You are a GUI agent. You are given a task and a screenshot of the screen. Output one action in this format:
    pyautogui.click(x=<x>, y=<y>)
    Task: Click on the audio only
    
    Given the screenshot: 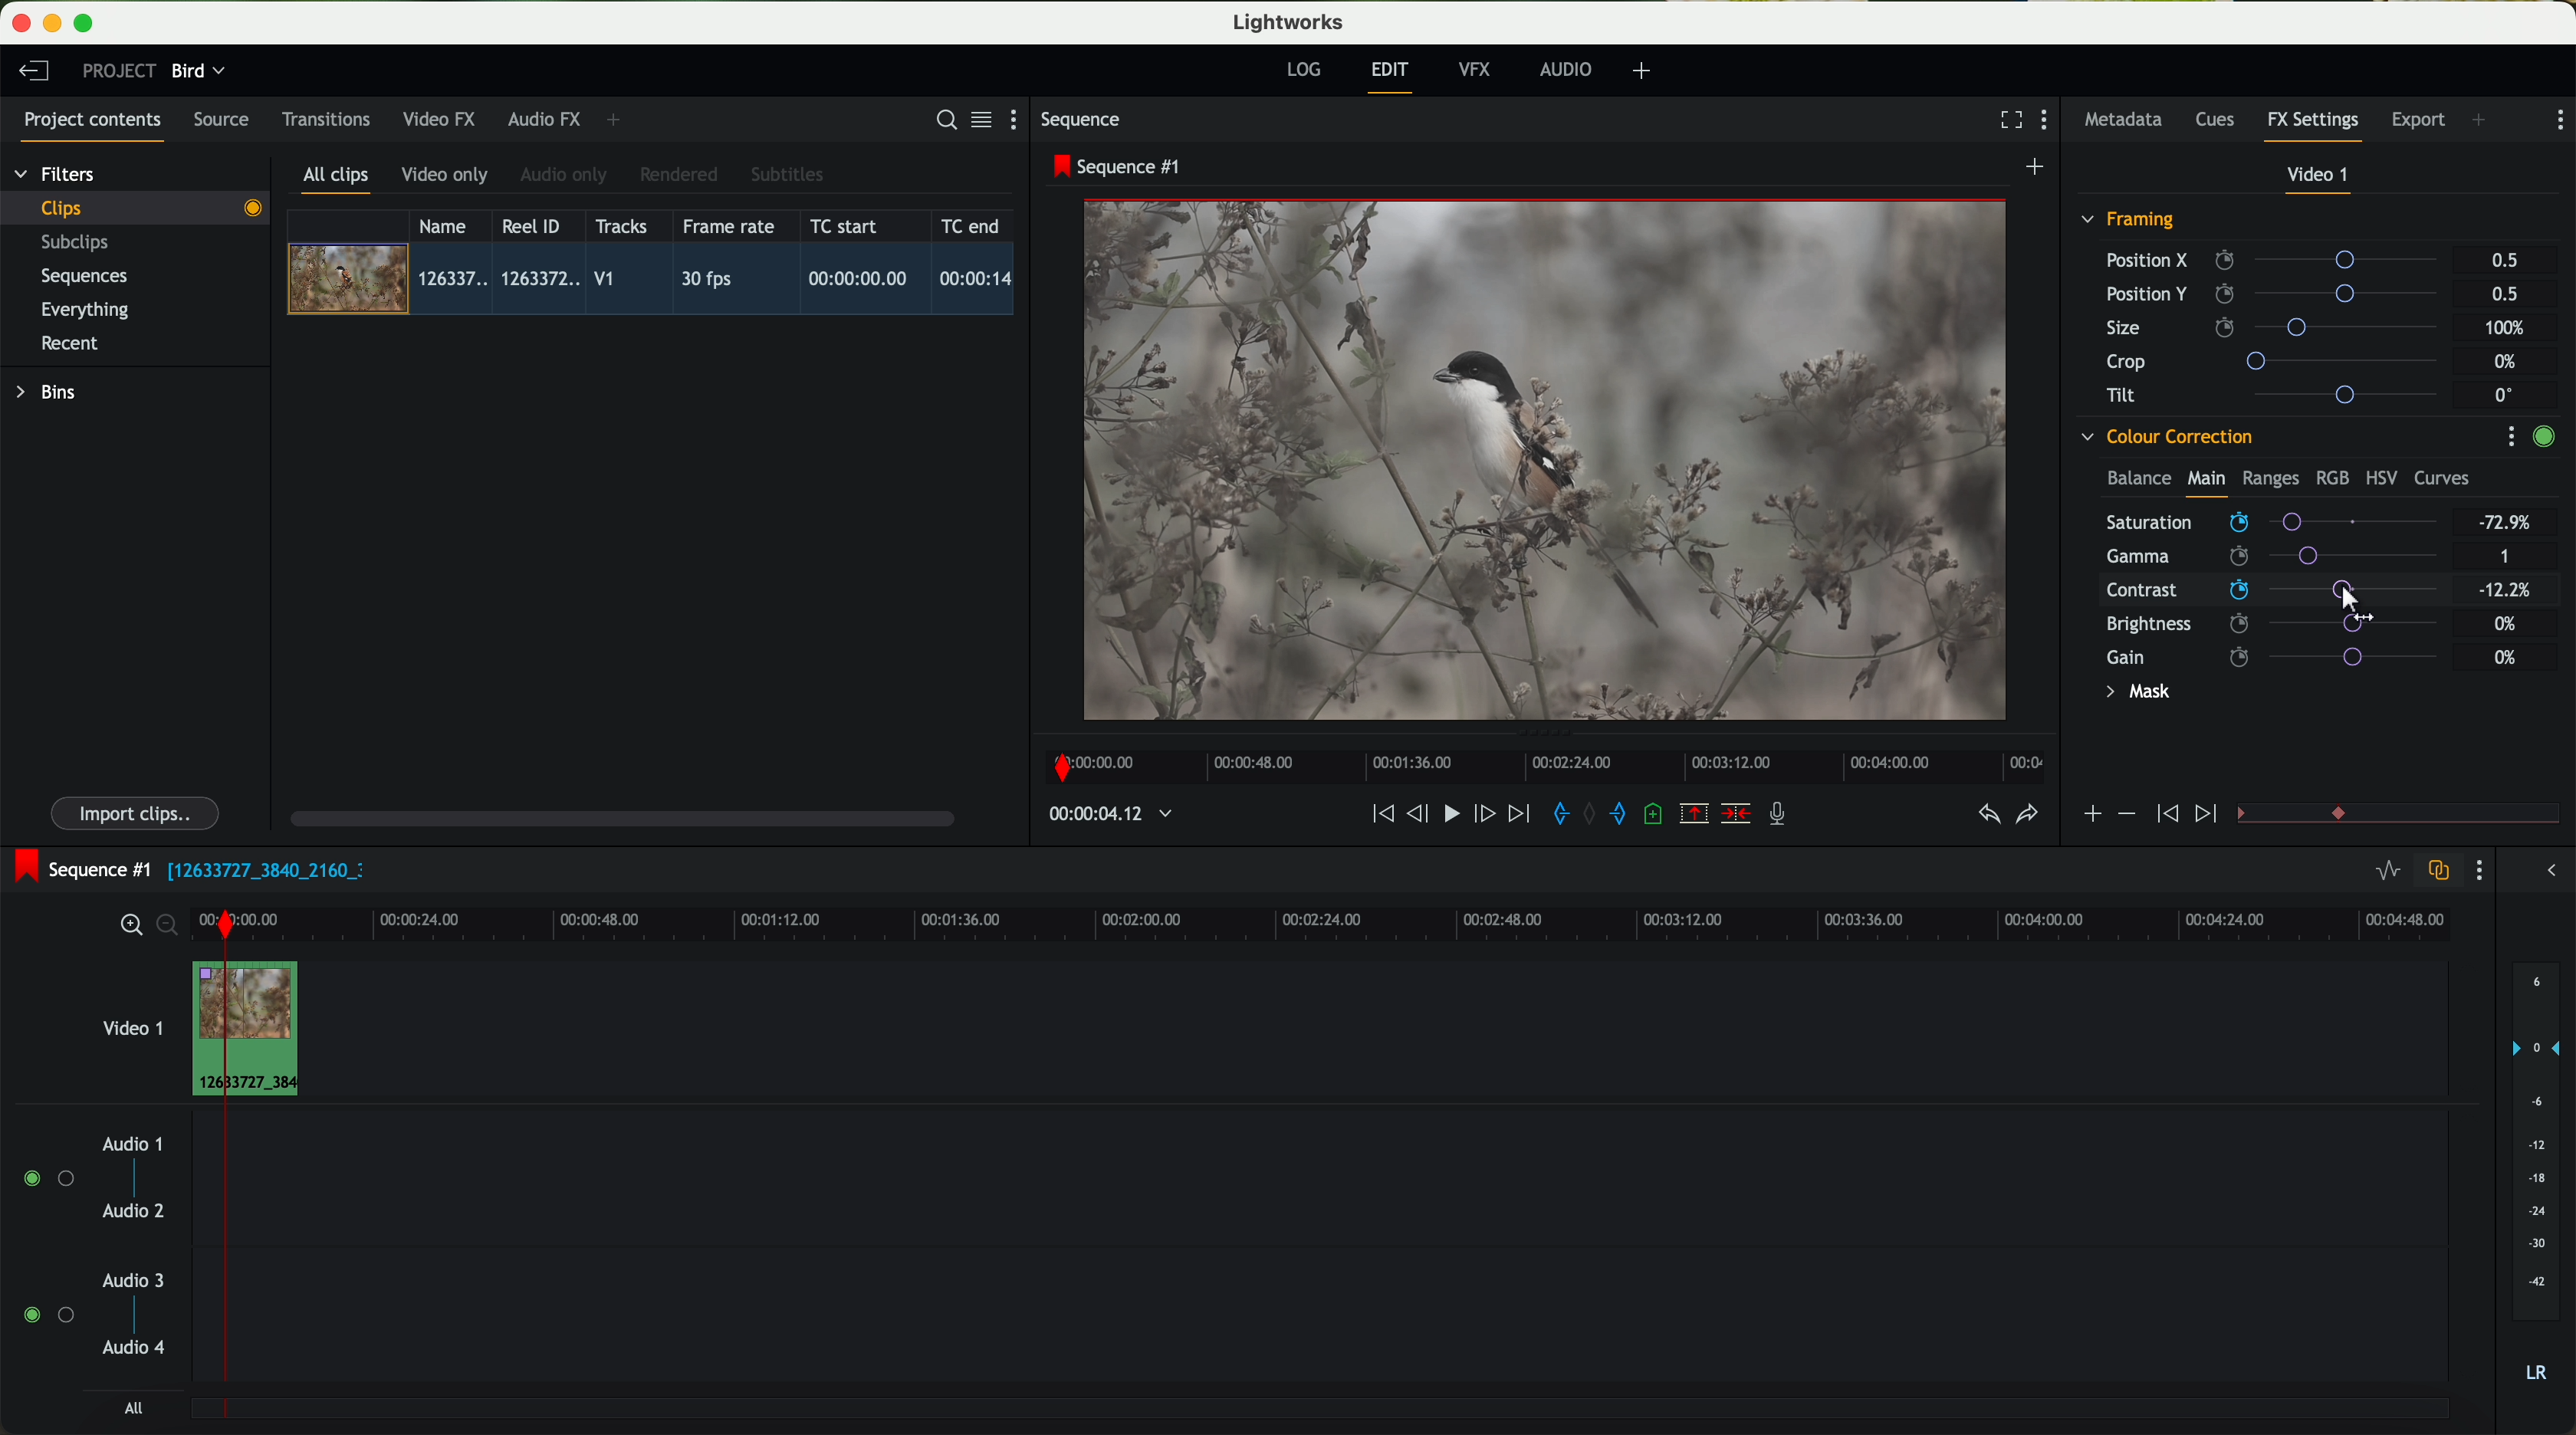 What is the action you would take?
    pyautogui.click(x=565, y=175)
    